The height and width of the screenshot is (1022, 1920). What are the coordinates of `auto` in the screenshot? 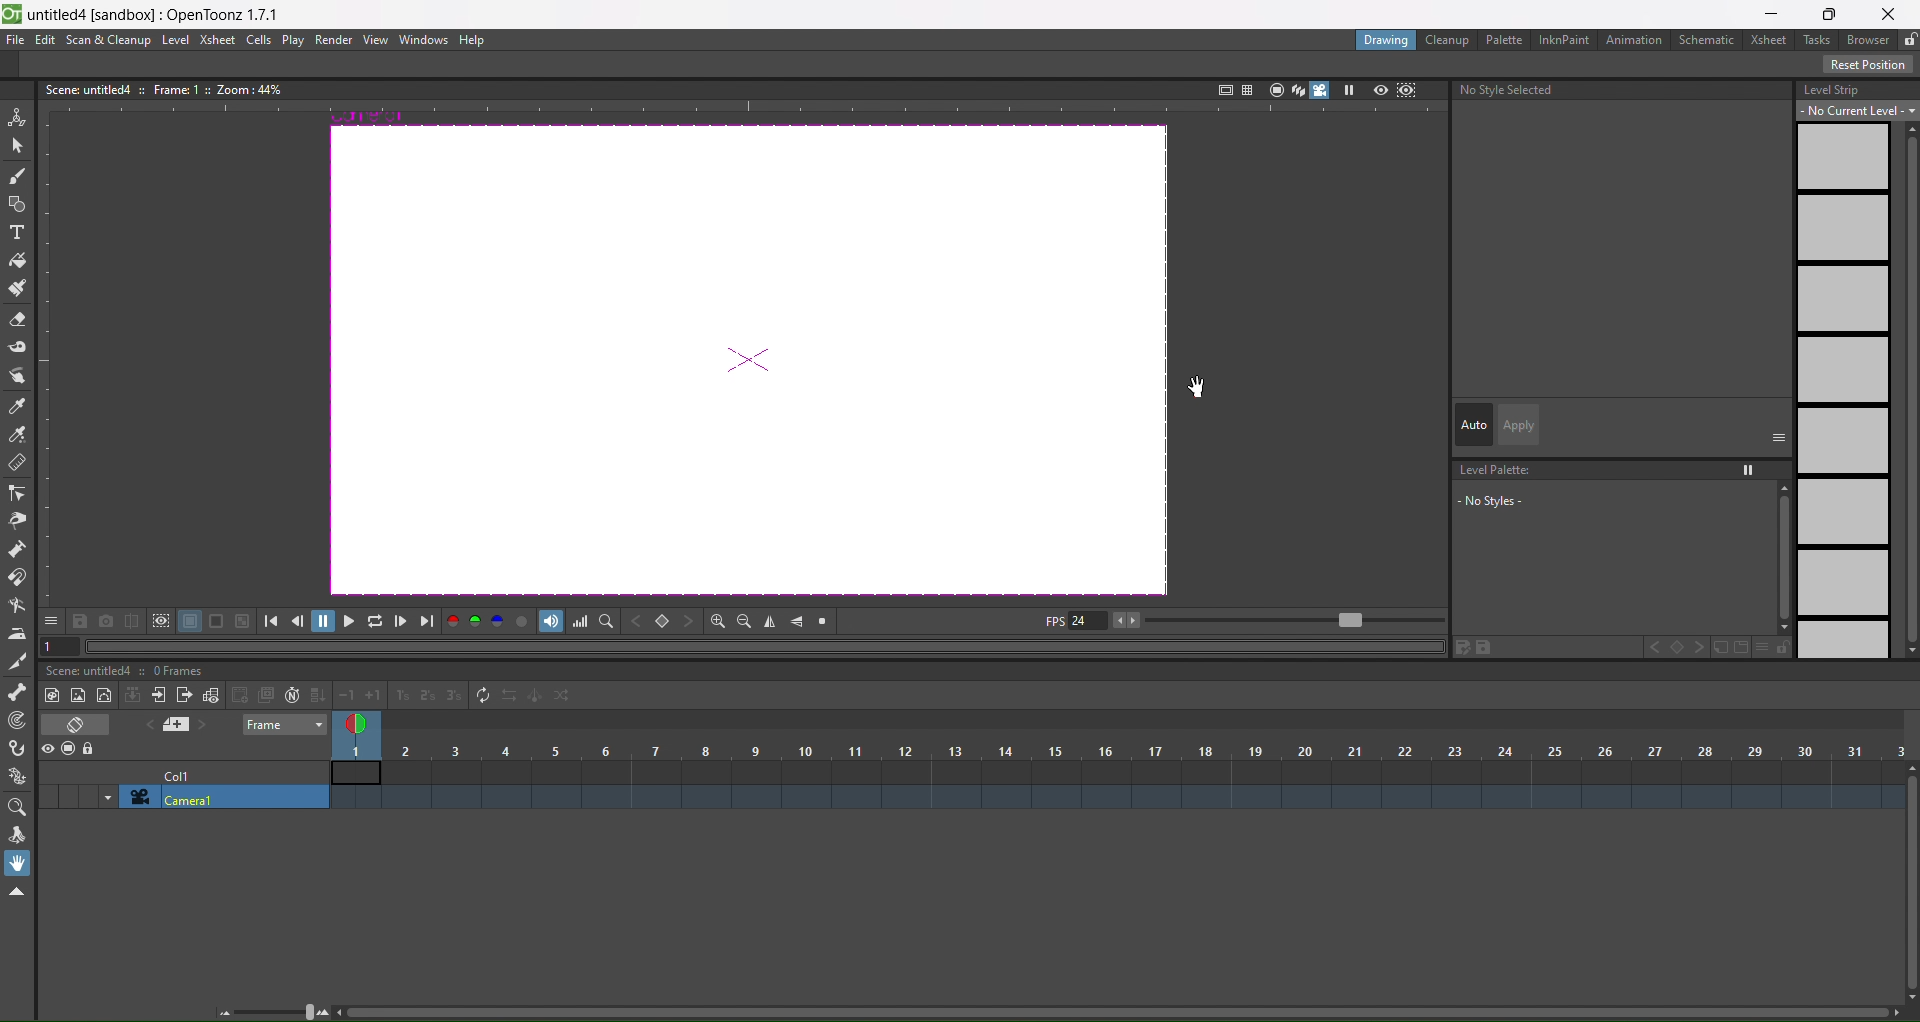 It's located at (1474, 426).